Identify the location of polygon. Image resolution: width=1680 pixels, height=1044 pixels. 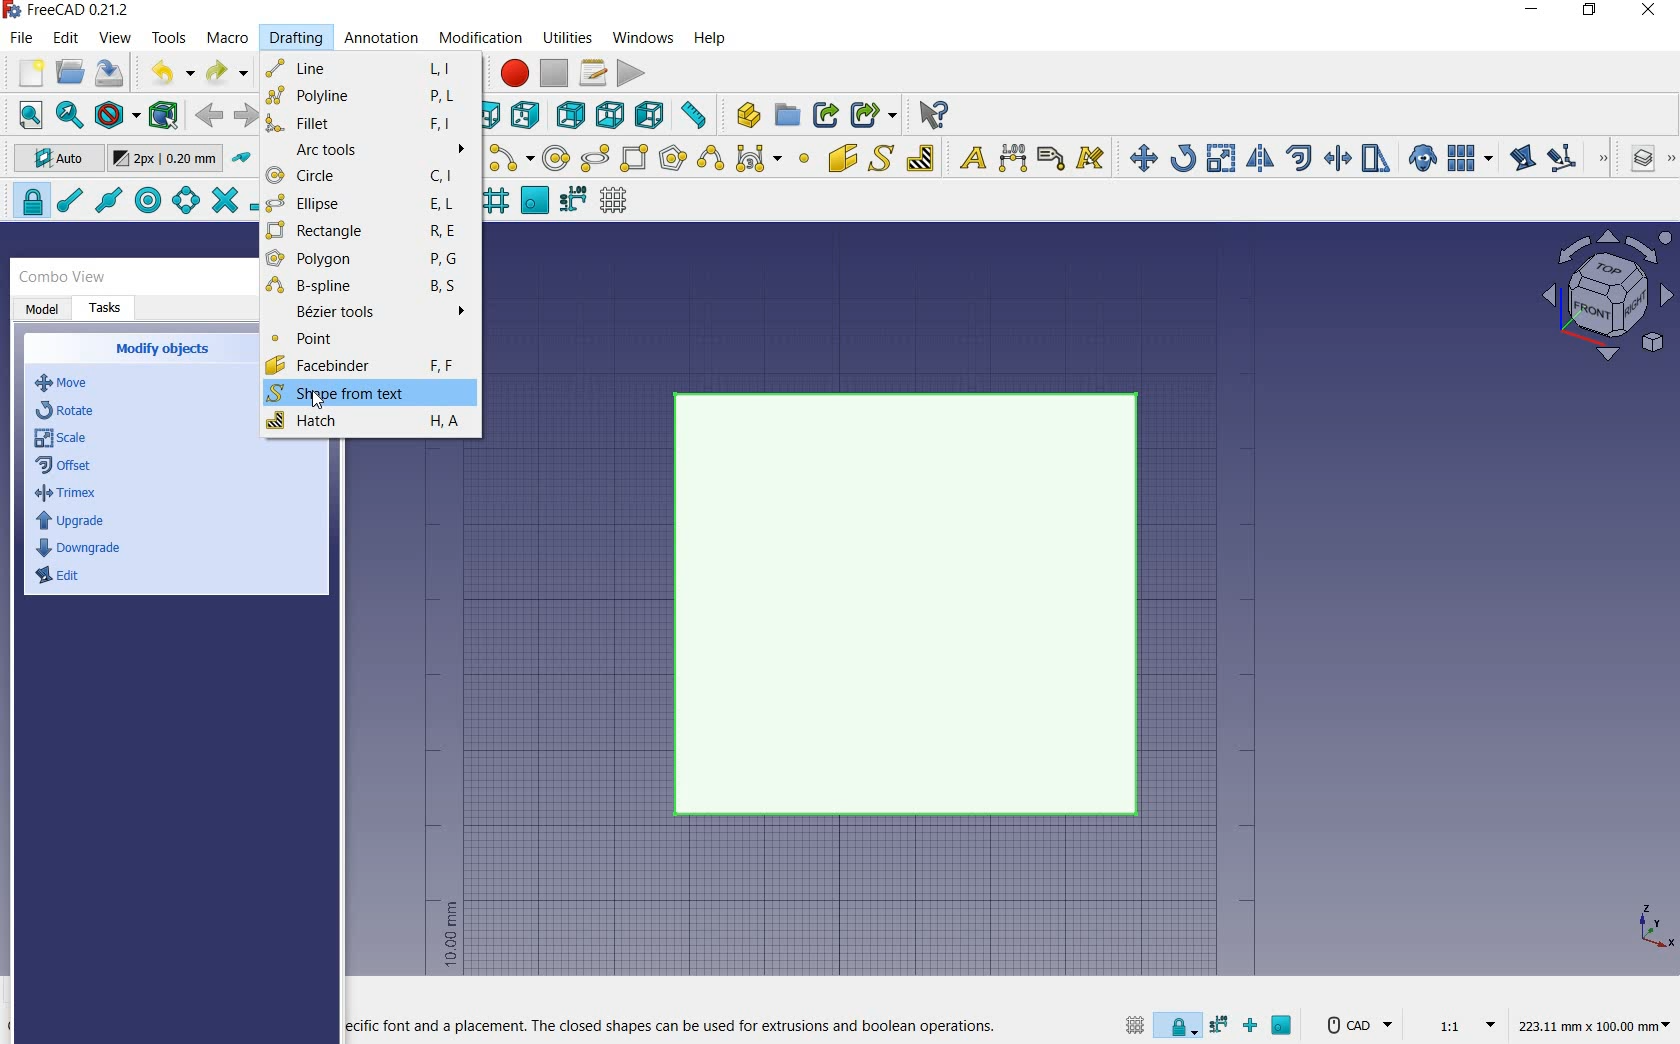
(673, 157).